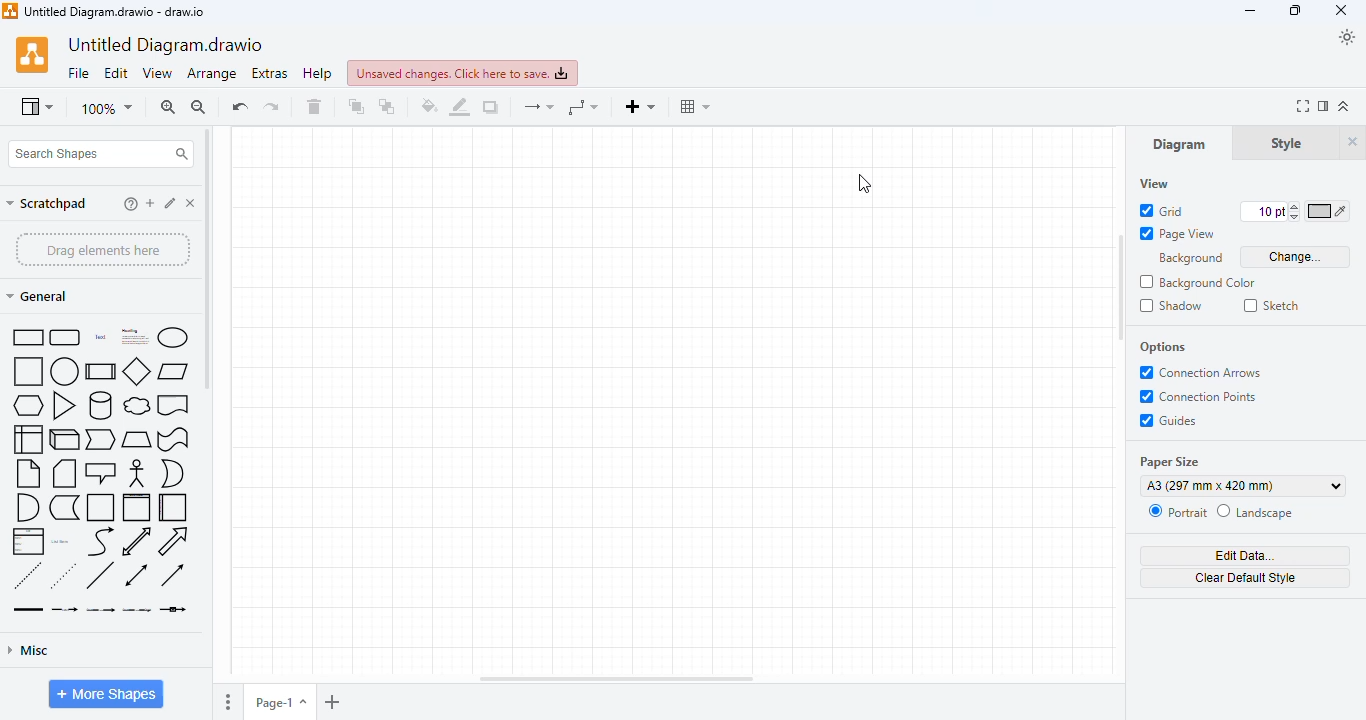 This screenshot has width=1366, height=720. I want to click on parallelogram, so click(173, 372).